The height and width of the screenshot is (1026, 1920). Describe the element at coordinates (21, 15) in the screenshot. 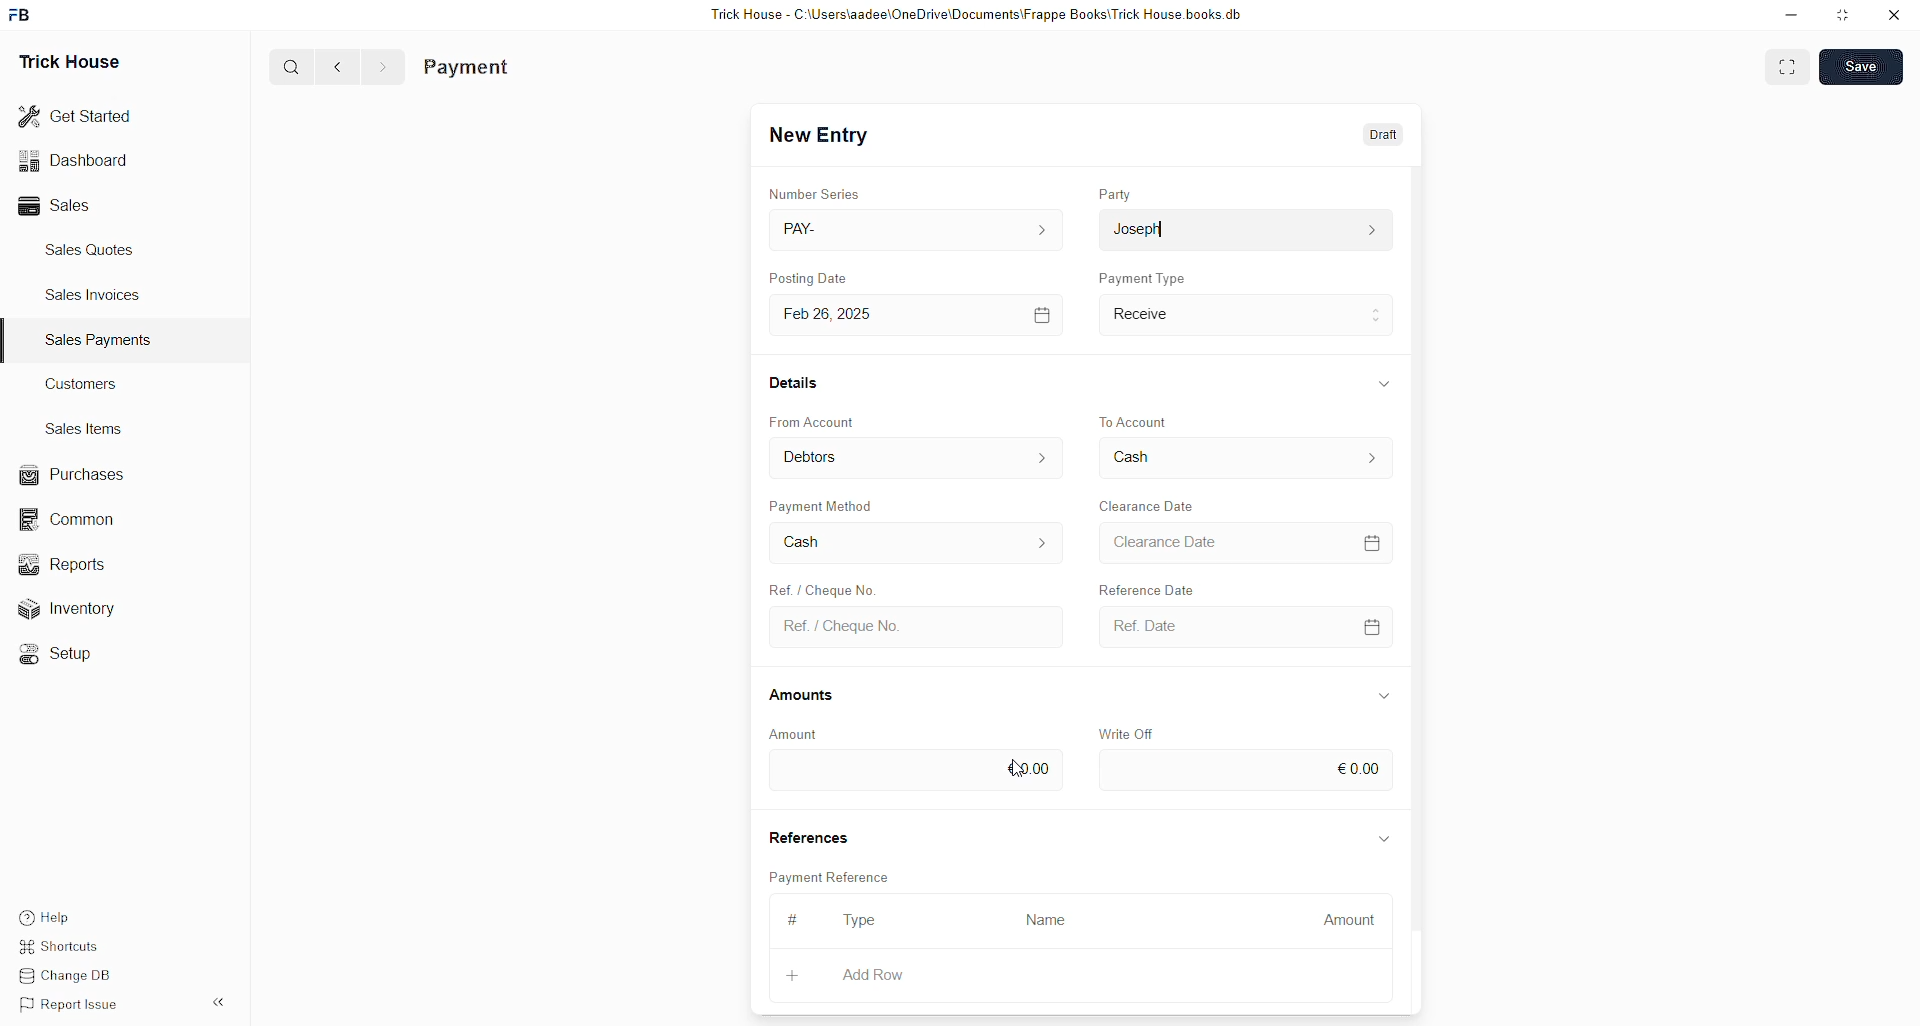

I see `logo` at that location.